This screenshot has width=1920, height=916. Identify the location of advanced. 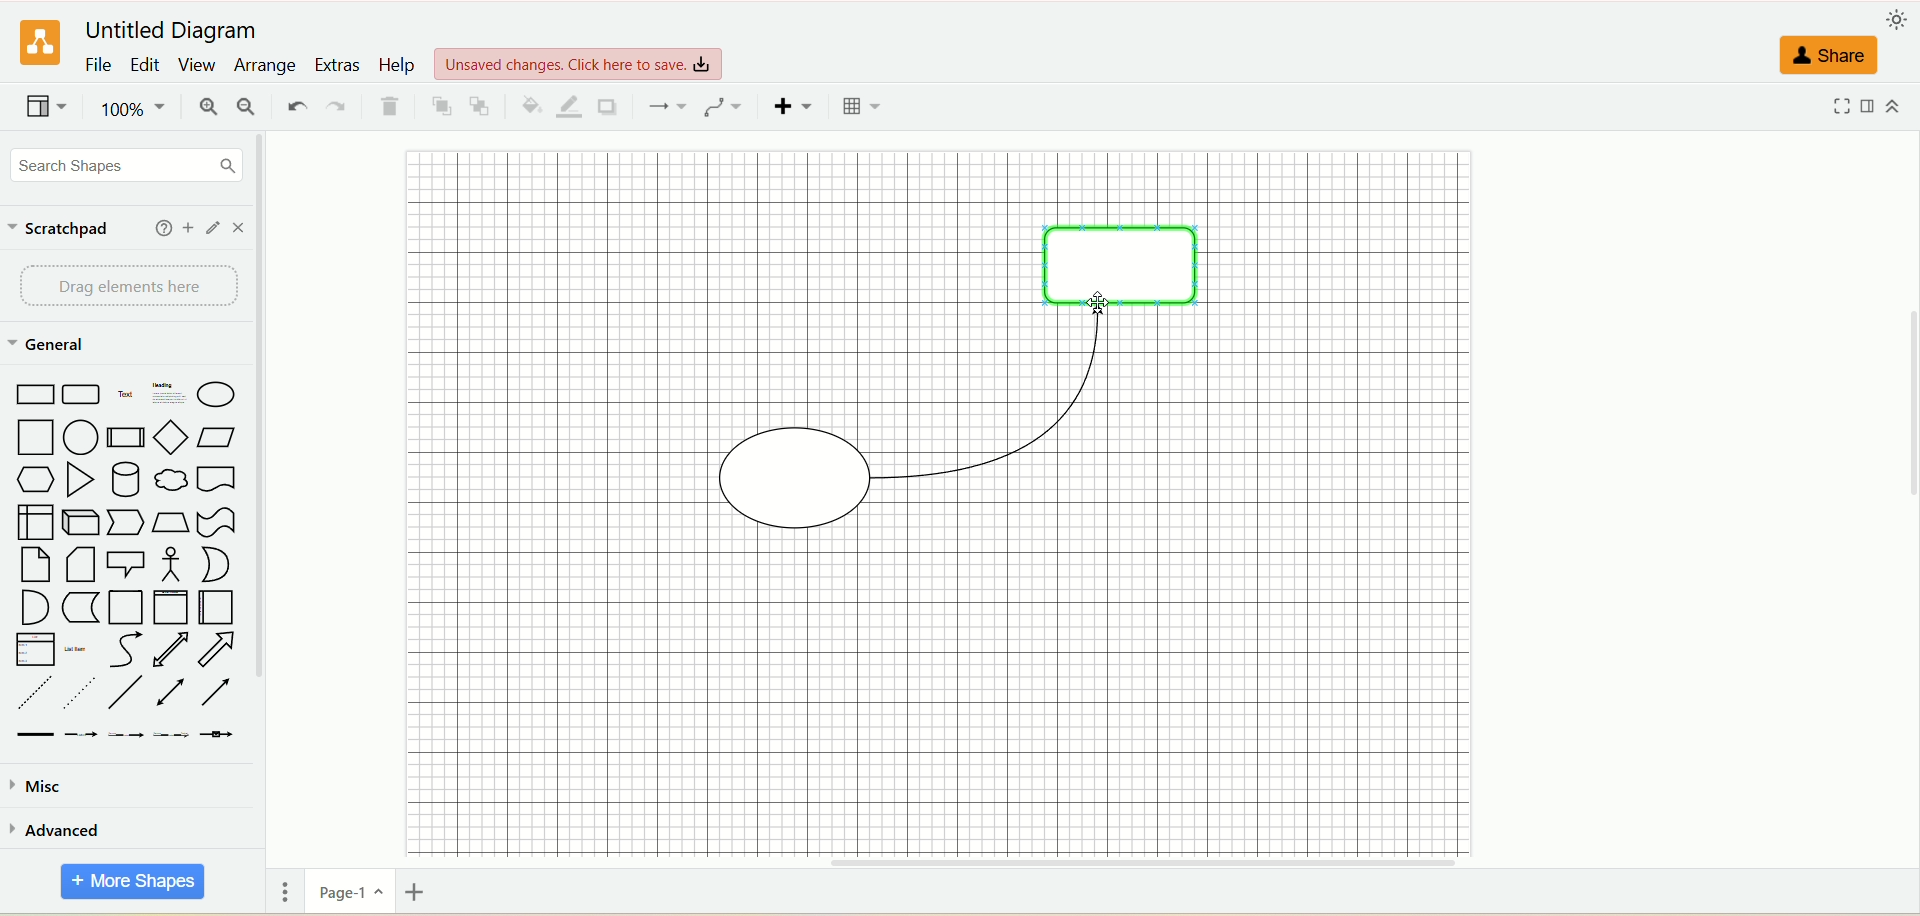
(58, 829).